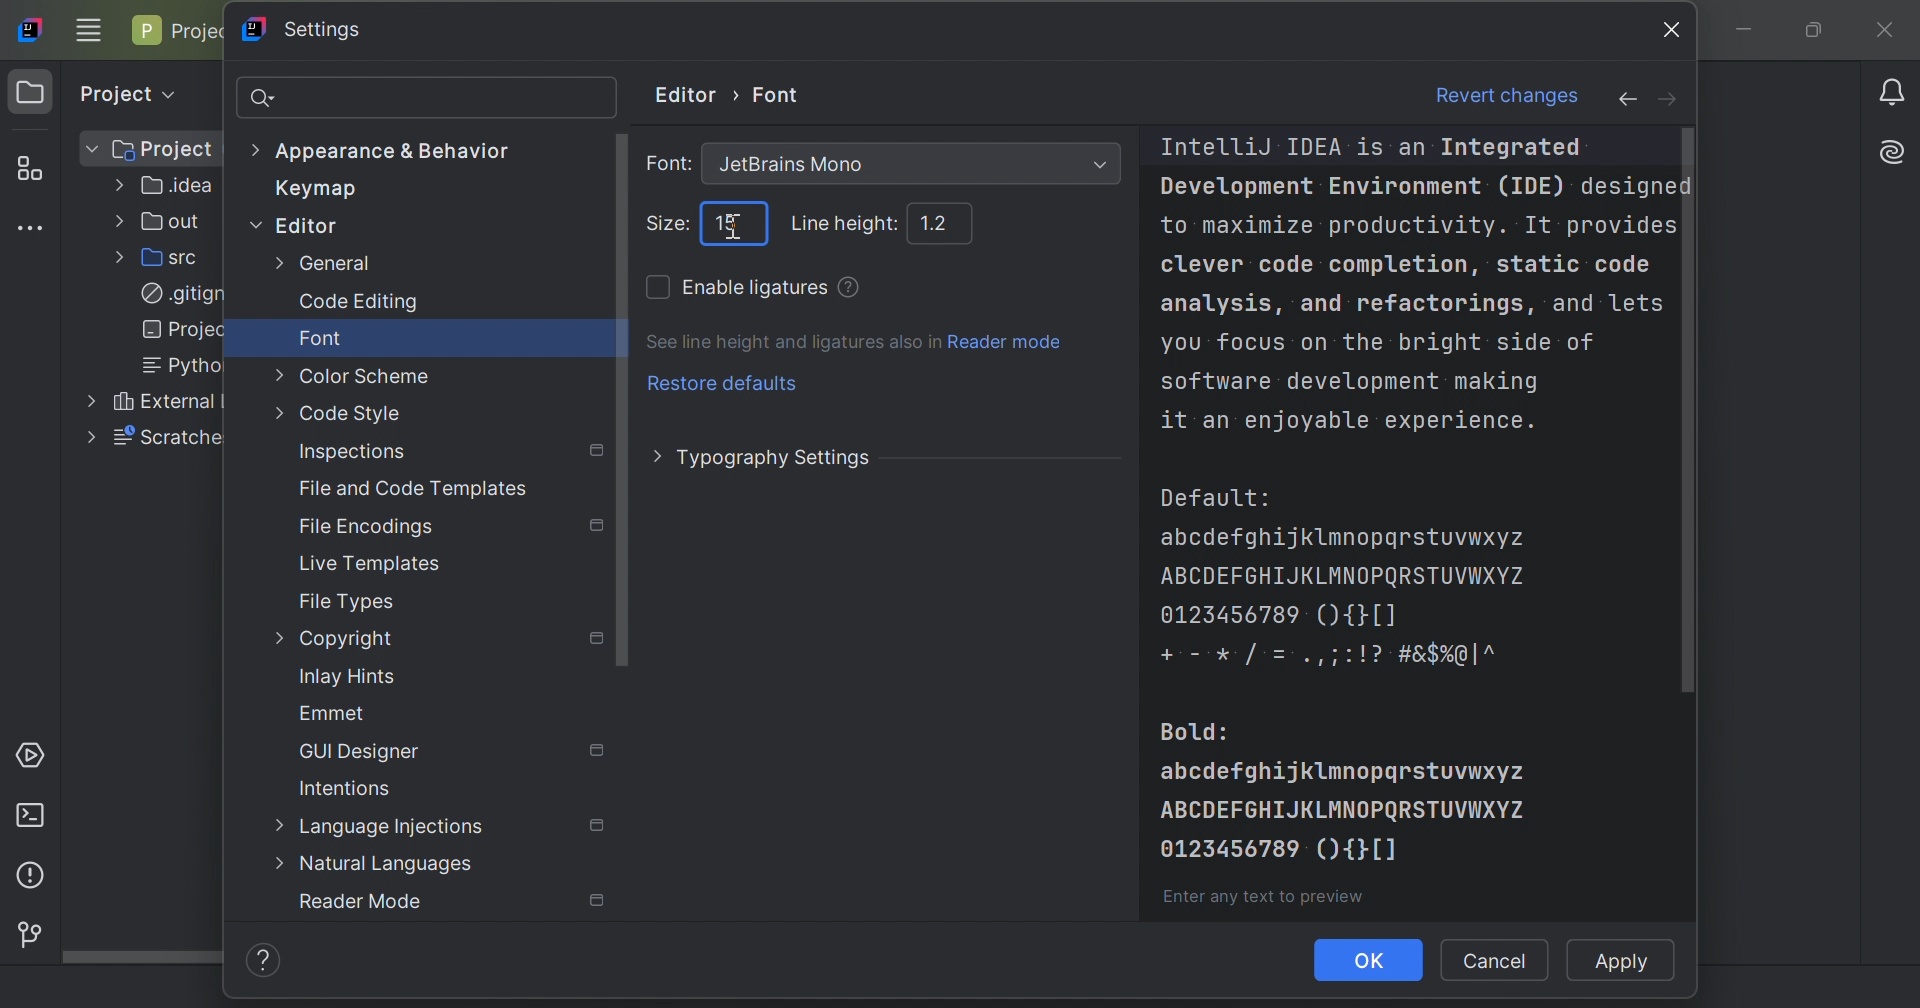 Image resolution: width=1920 pixels, height=1008 pixels. Describe the element at coordinates (600, 826) in the screenshot. I see `Settings marked with this icon are only applied to the current project. Non-marked settings are applied to all projects.` at that location.